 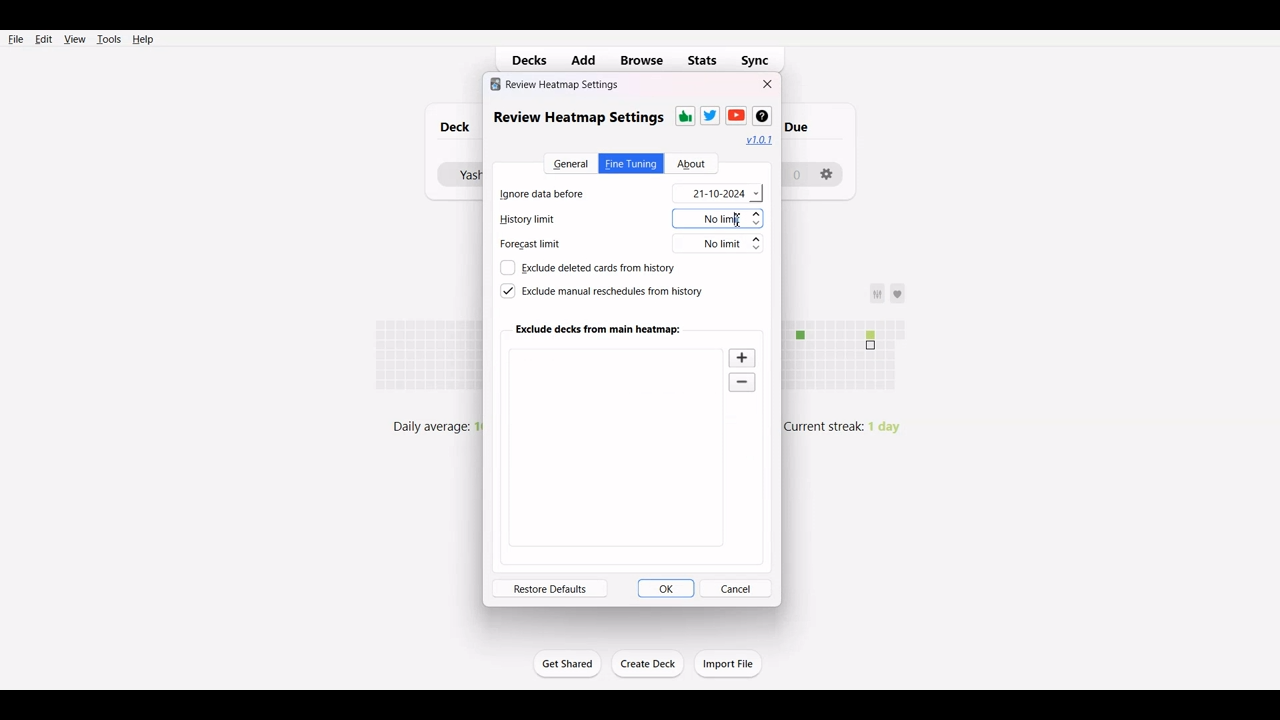 What do you see at coordinates (600, 291) in the screenshot?
I see `Exclude manual reschedule from history` at bounding box center [600, 291].